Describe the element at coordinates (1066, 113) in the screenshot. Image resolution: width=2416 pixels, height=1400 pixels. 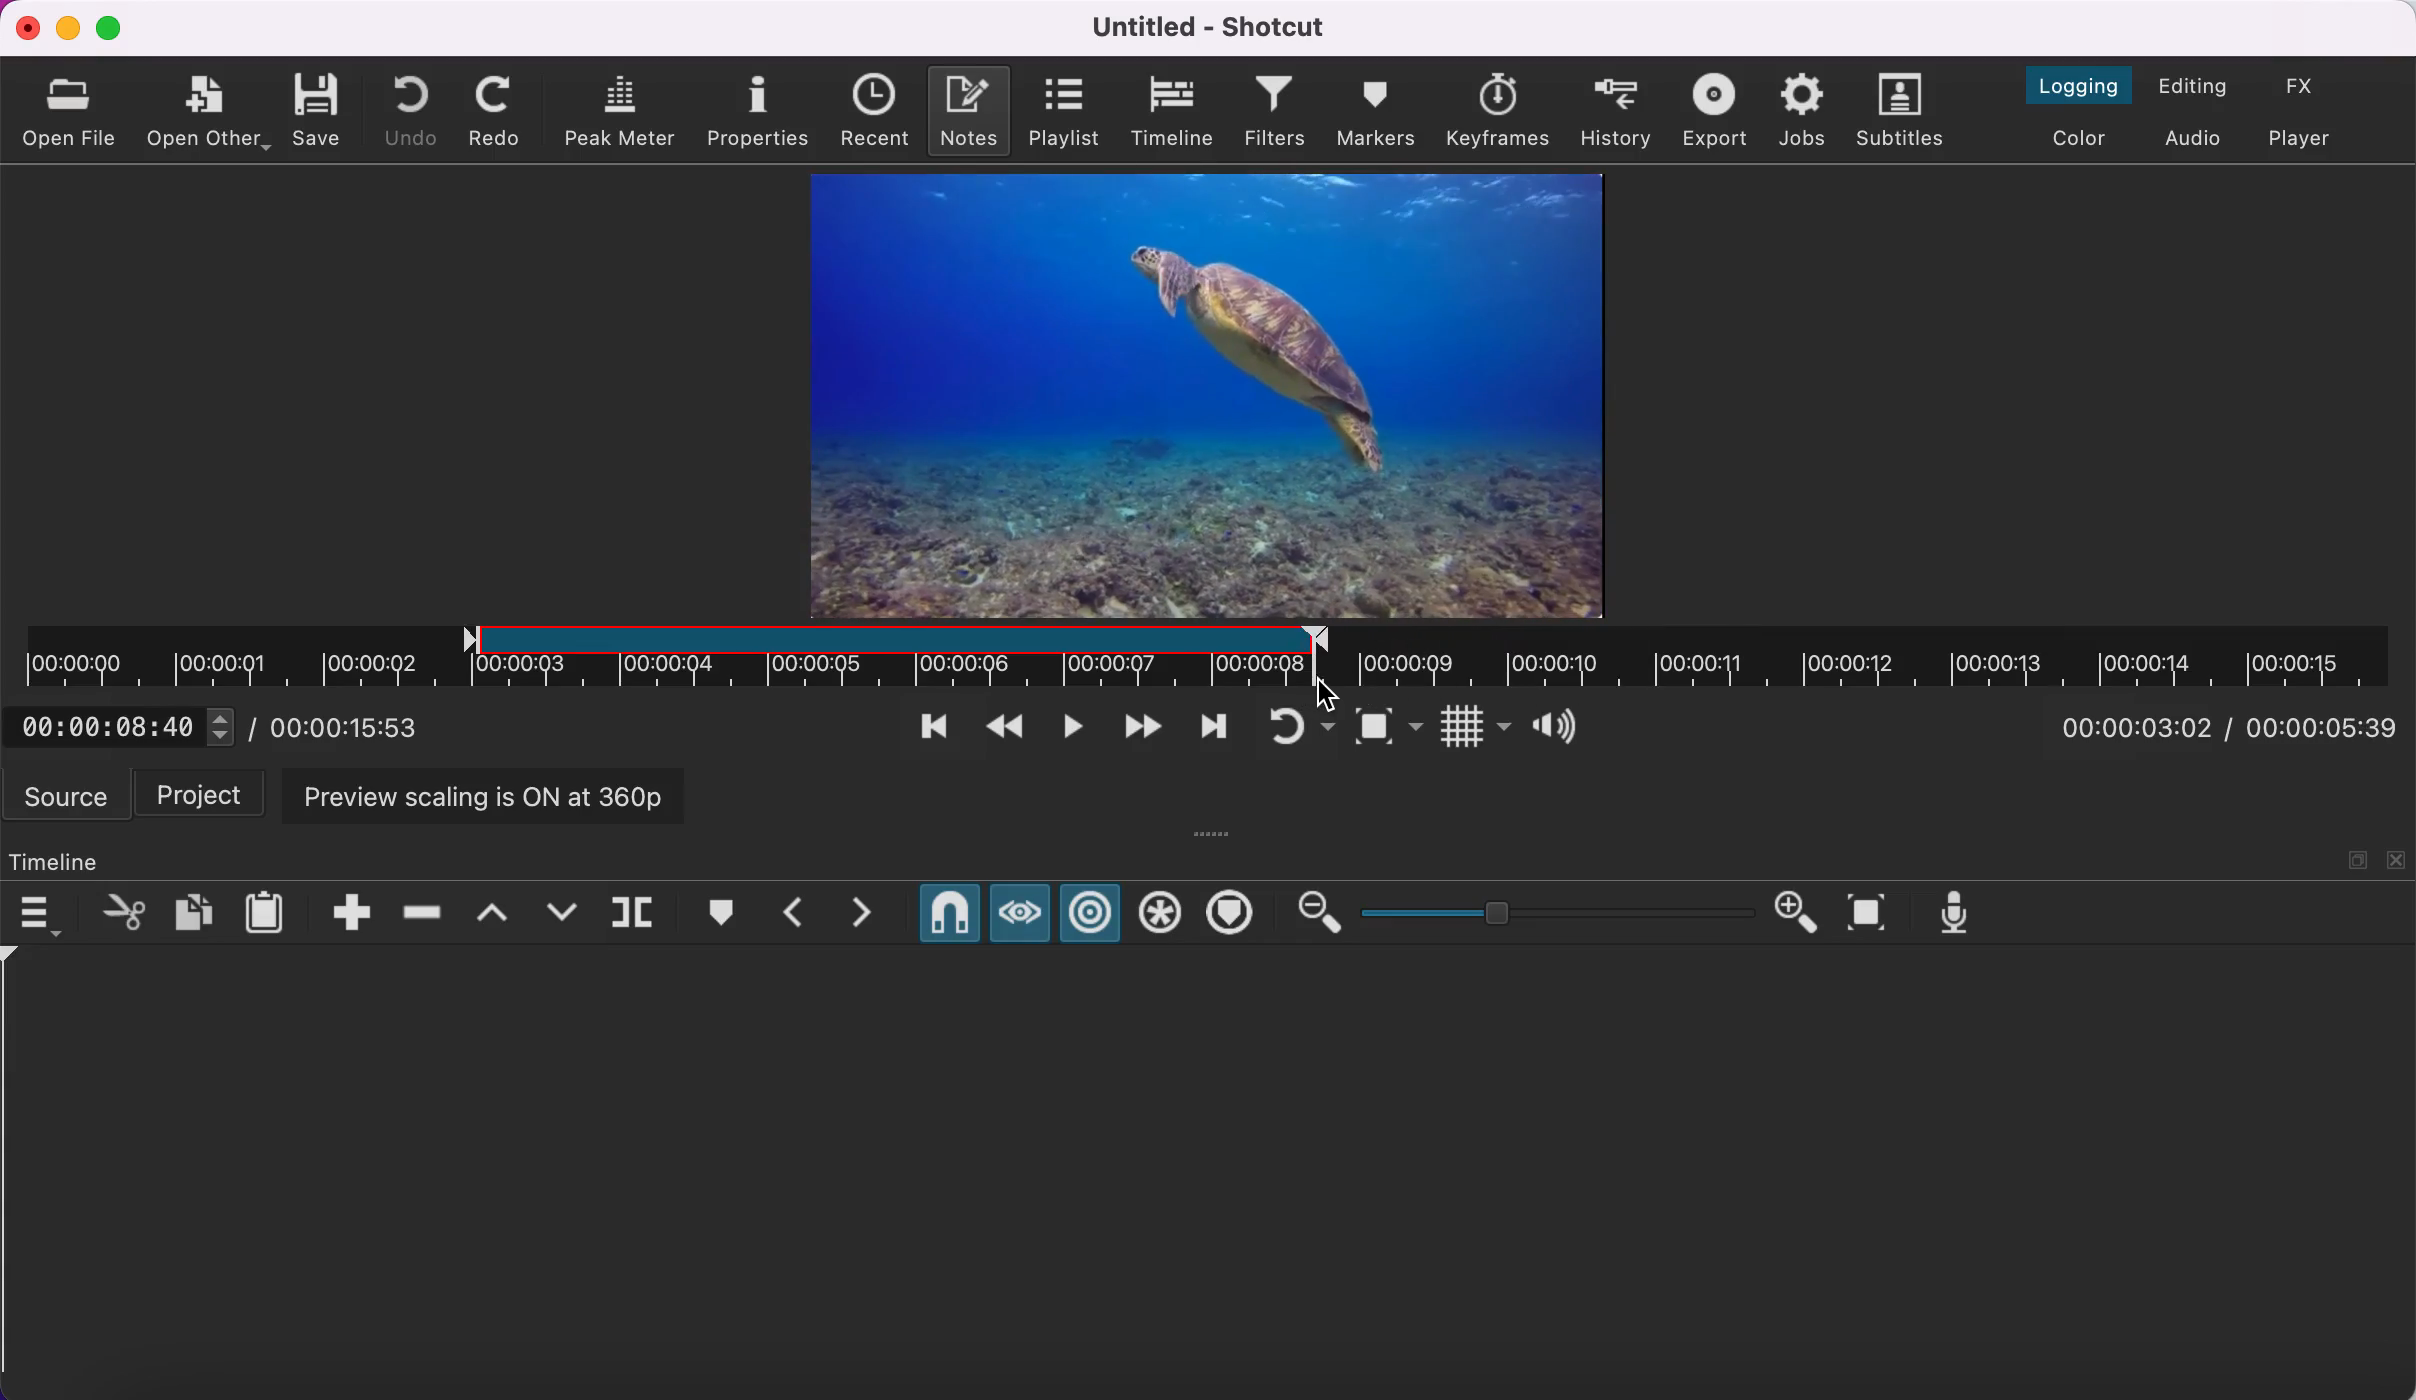
I see `playlist` at that location.